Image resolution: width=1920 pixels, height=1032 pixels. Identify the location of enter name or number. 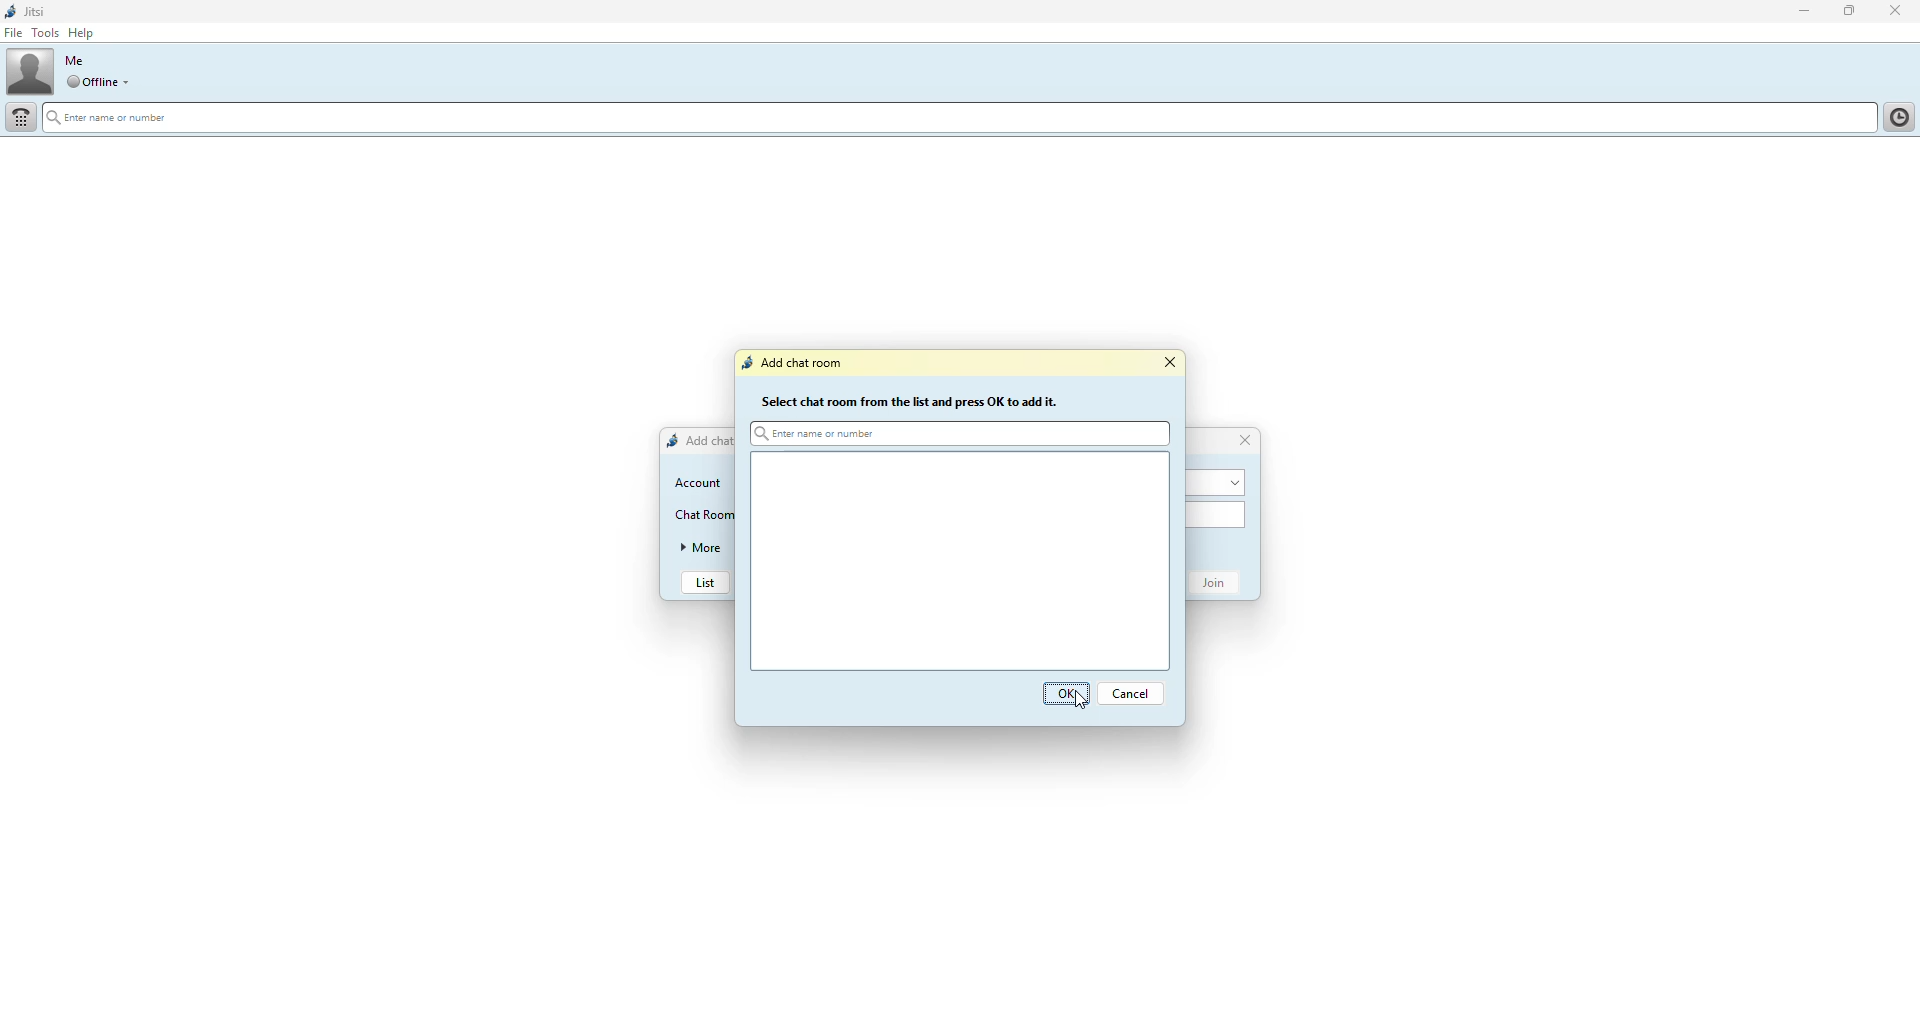
(135, 118).